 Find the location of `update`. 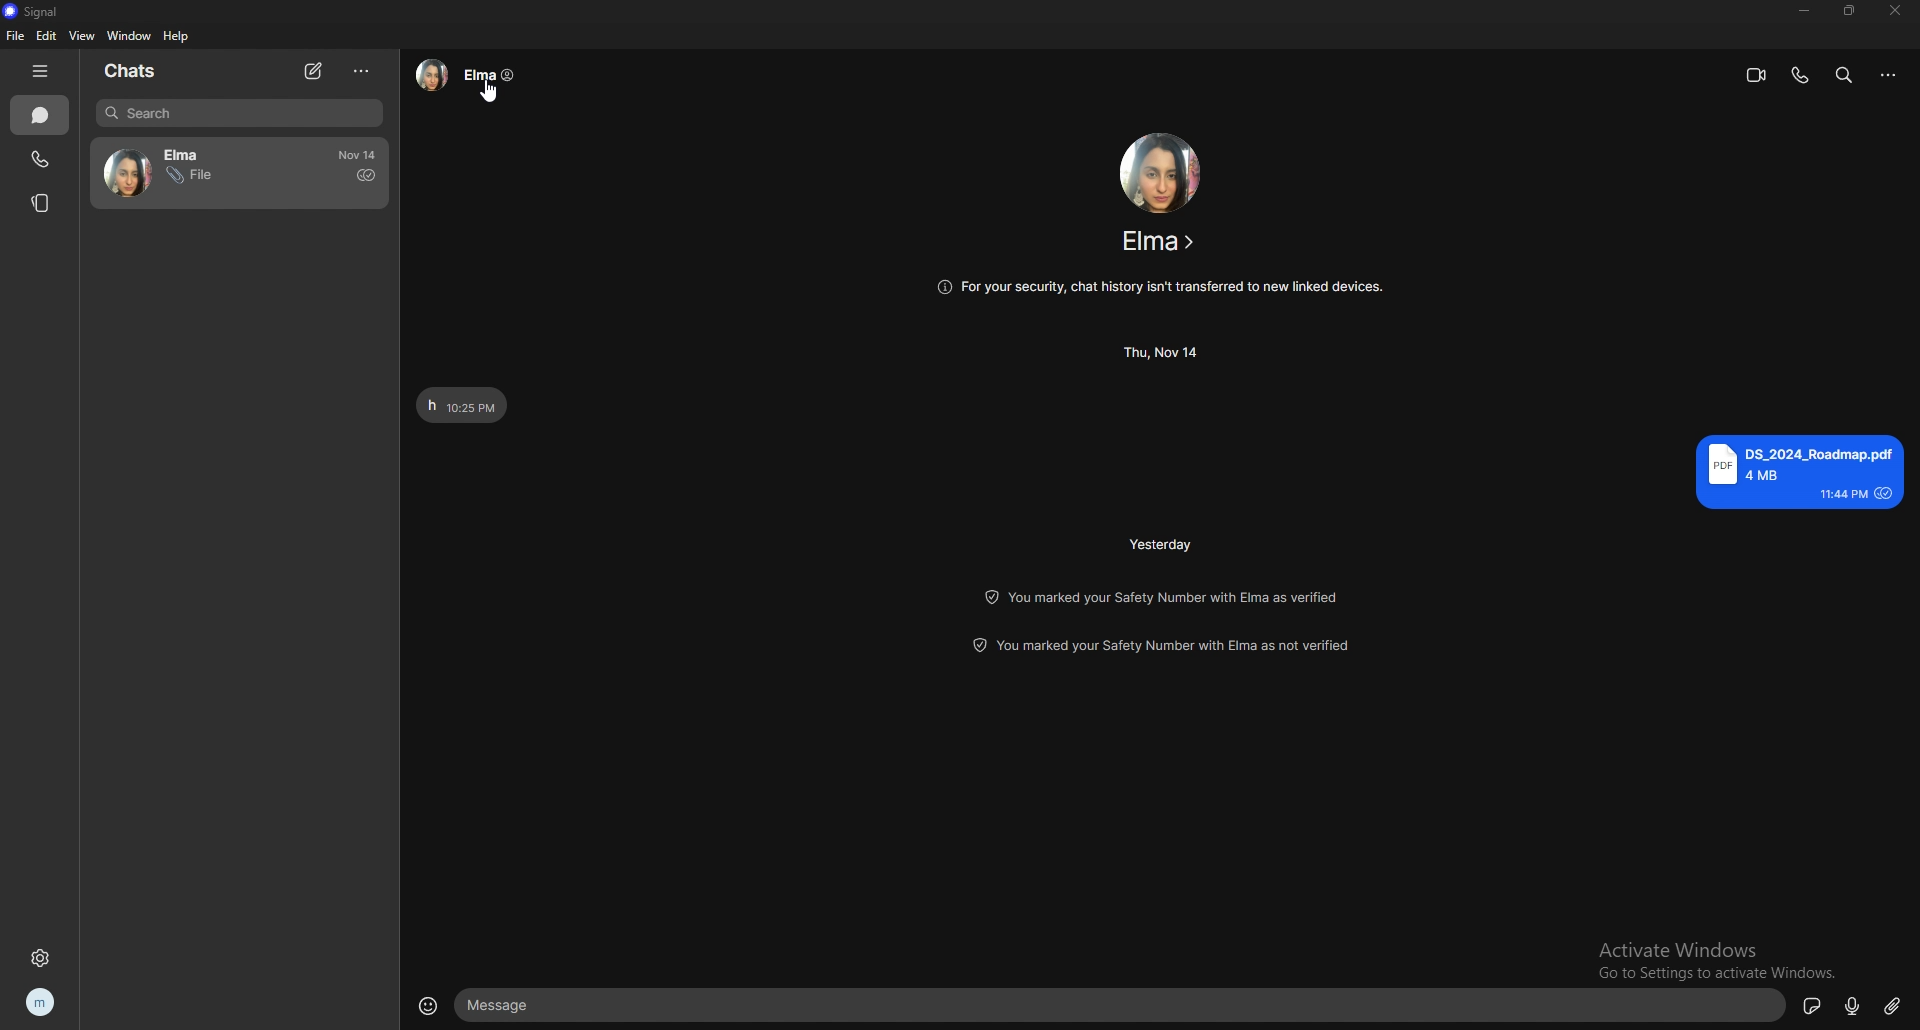

update is located at coordinates (1166, 649).